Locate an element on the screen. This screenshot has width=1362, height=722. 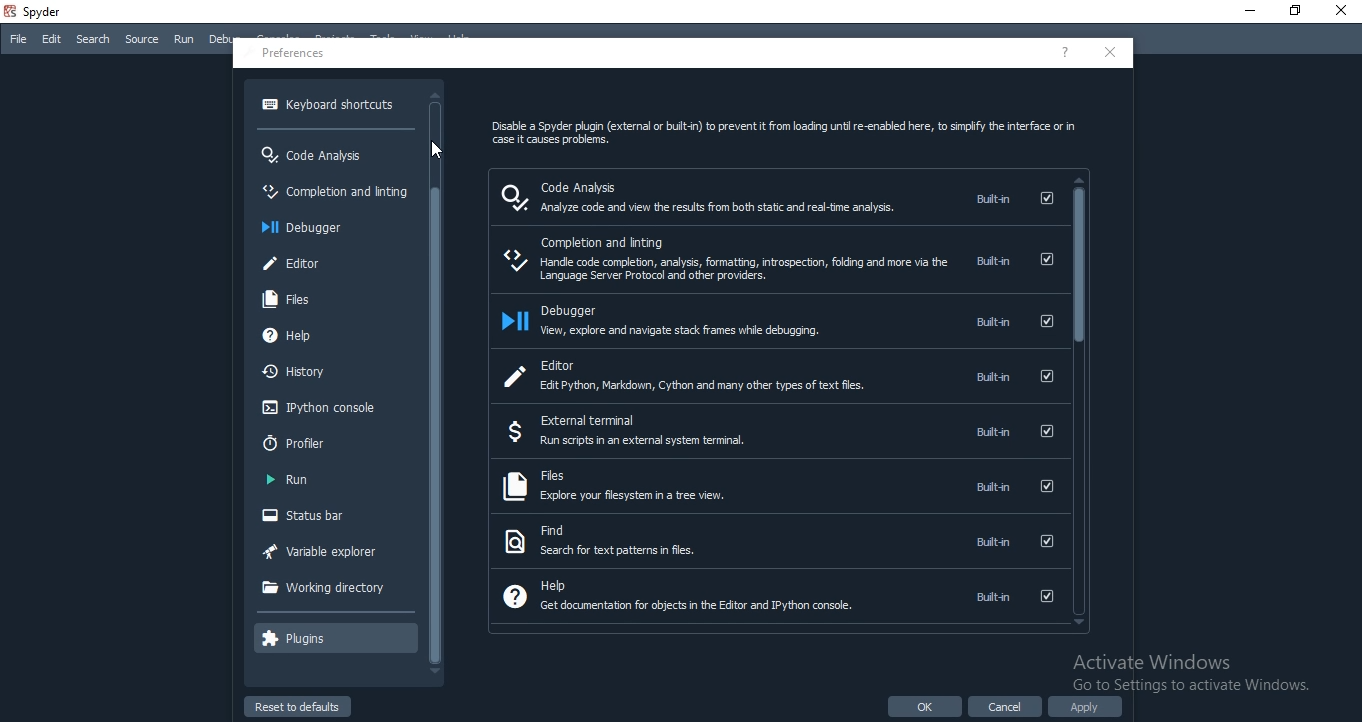
Help is located at coordinates (540, 585).